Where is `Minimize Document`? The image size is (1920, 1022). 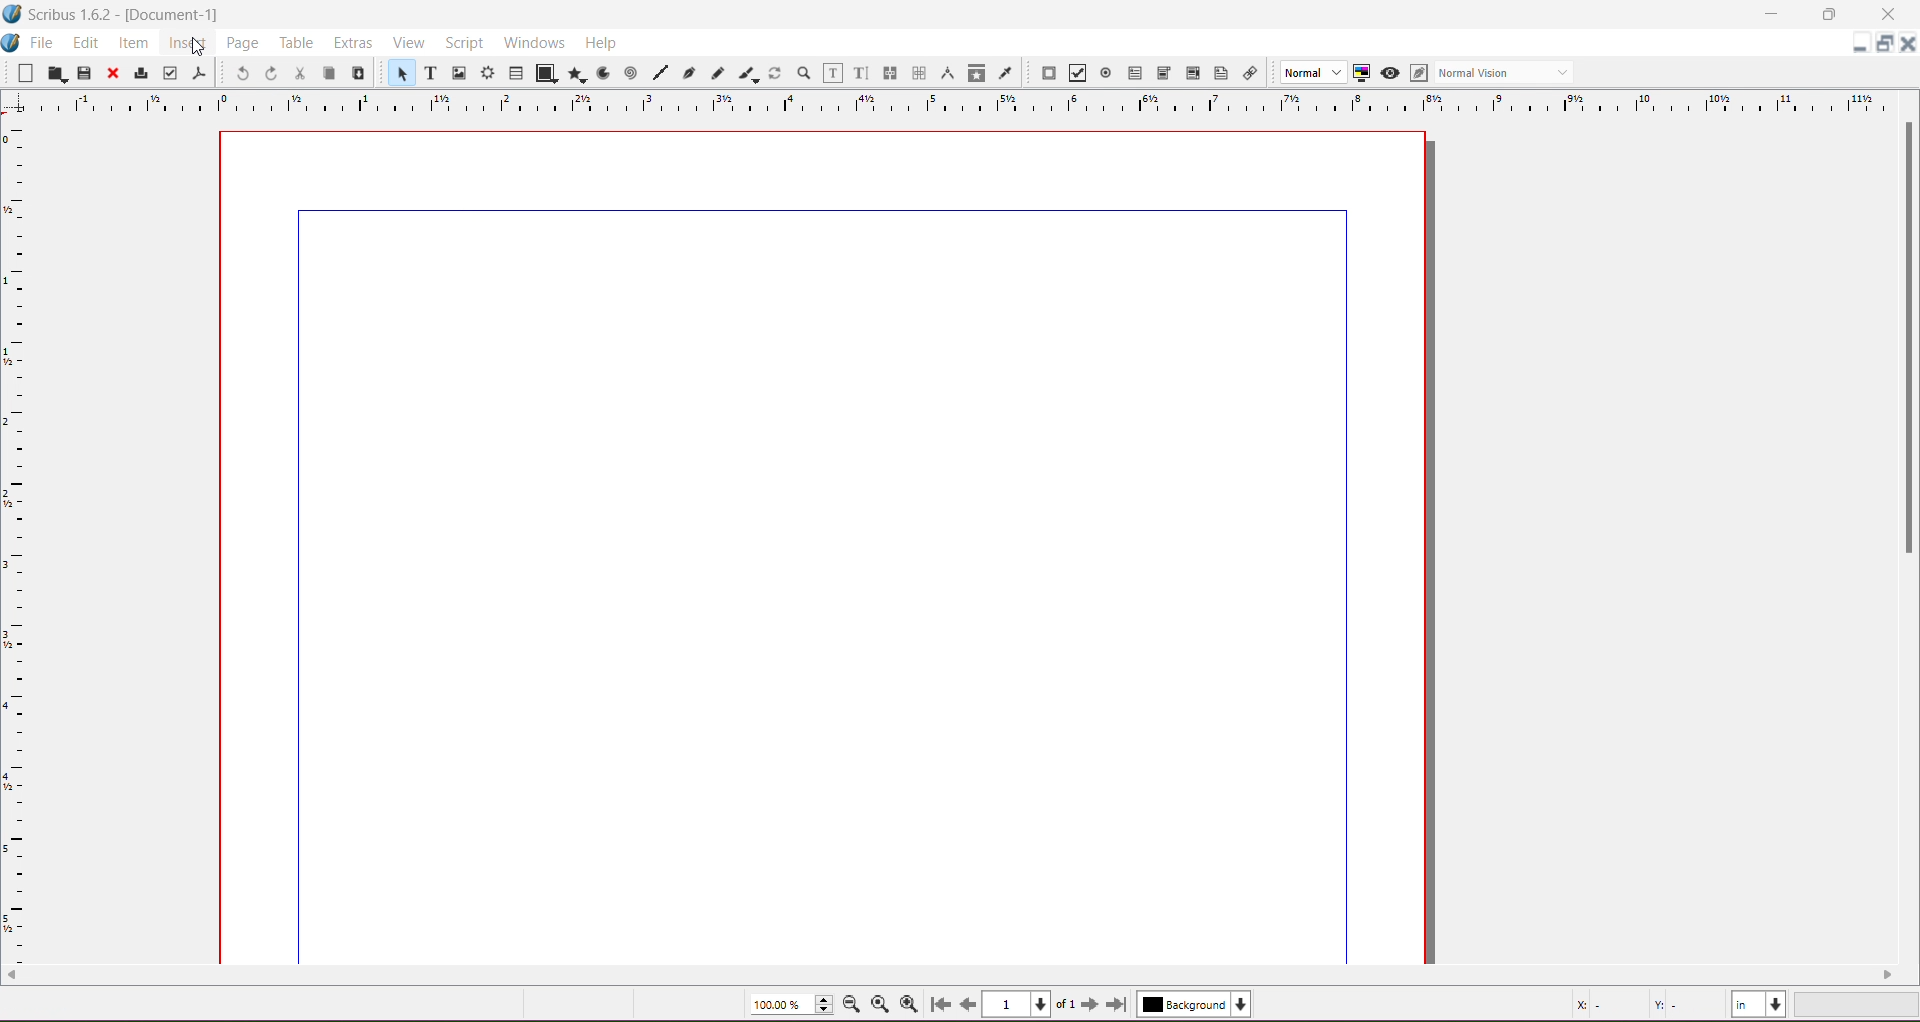 Minimize Document is located at coordinates (1886, 44).